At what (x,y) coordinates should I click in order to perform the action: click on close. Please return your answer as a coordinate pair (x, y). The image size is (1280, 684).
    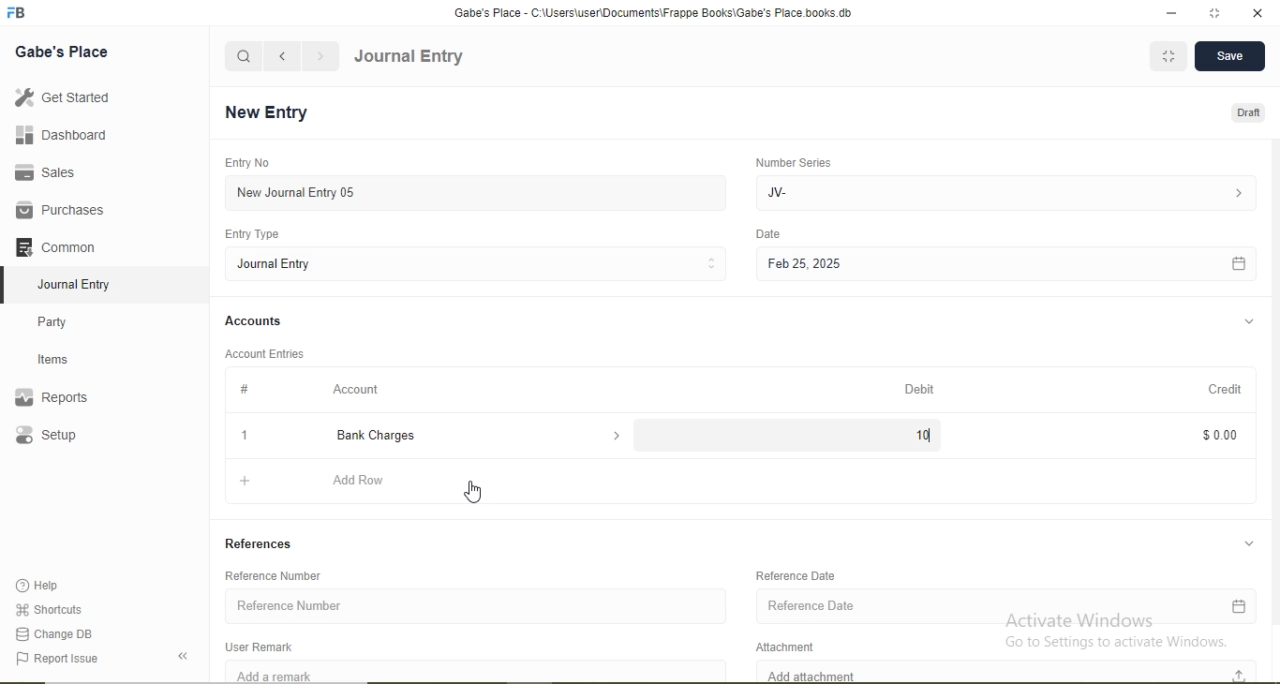
    Looking at the image, I should click on (242, 434).